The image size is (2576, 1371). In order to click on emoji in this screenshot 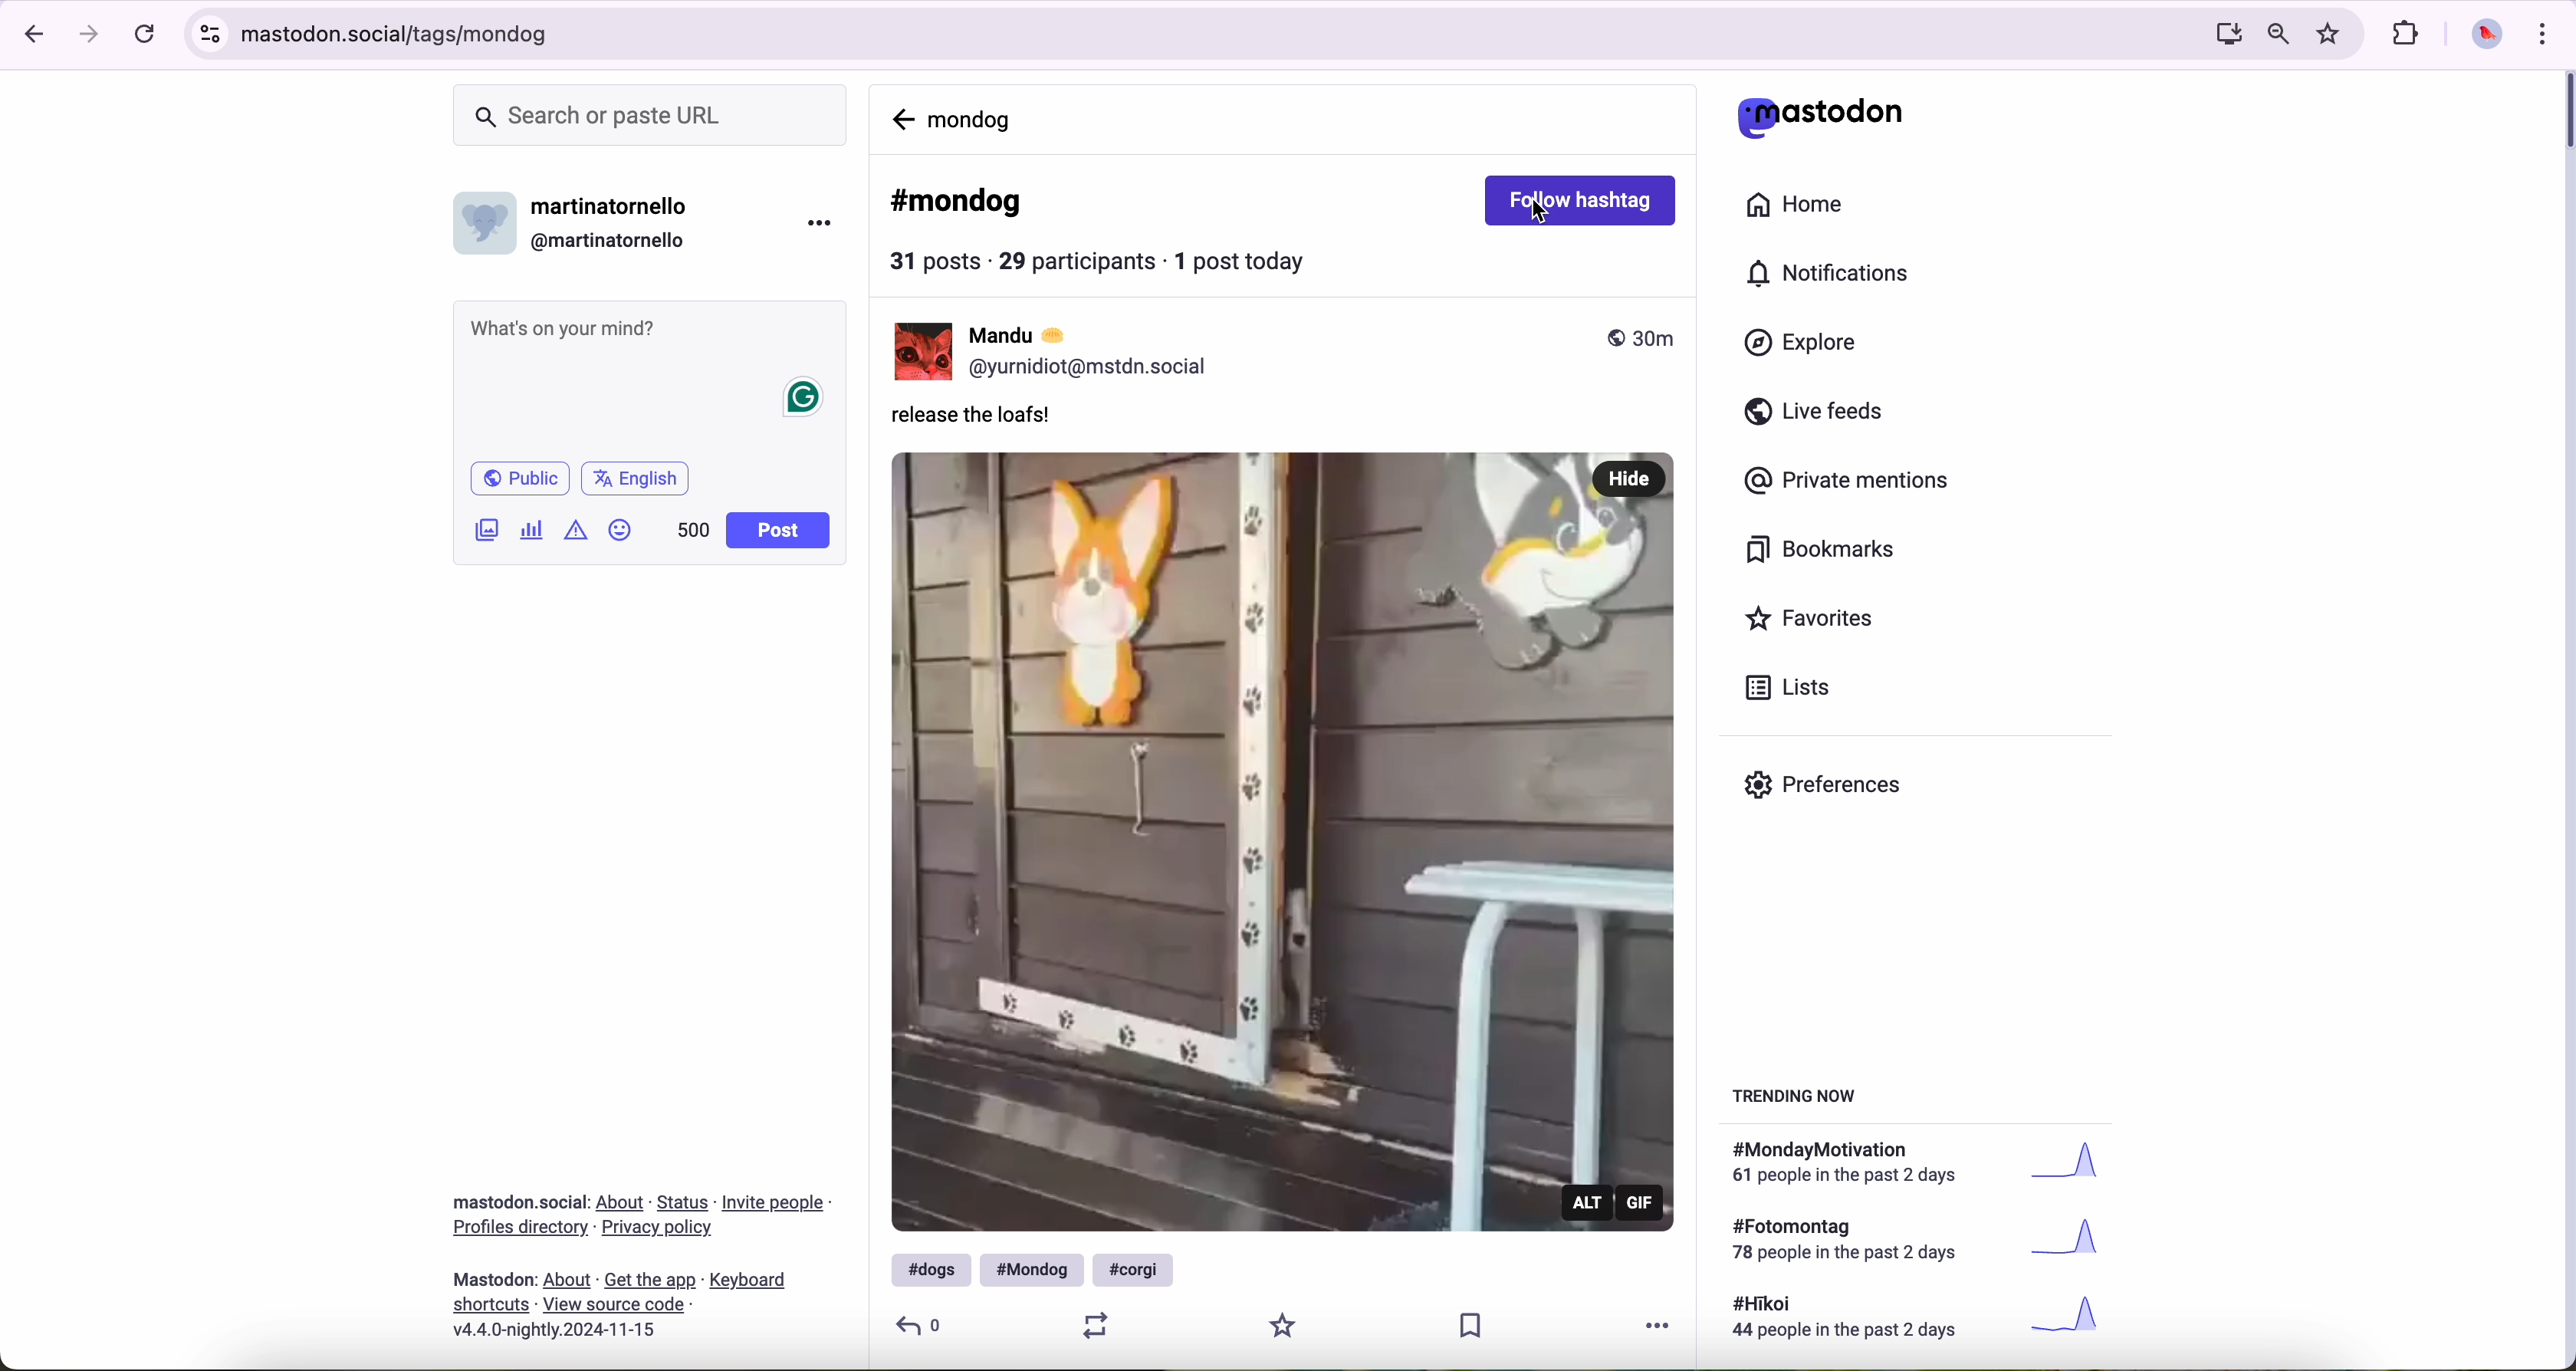, I will do `click(621, 533)`.